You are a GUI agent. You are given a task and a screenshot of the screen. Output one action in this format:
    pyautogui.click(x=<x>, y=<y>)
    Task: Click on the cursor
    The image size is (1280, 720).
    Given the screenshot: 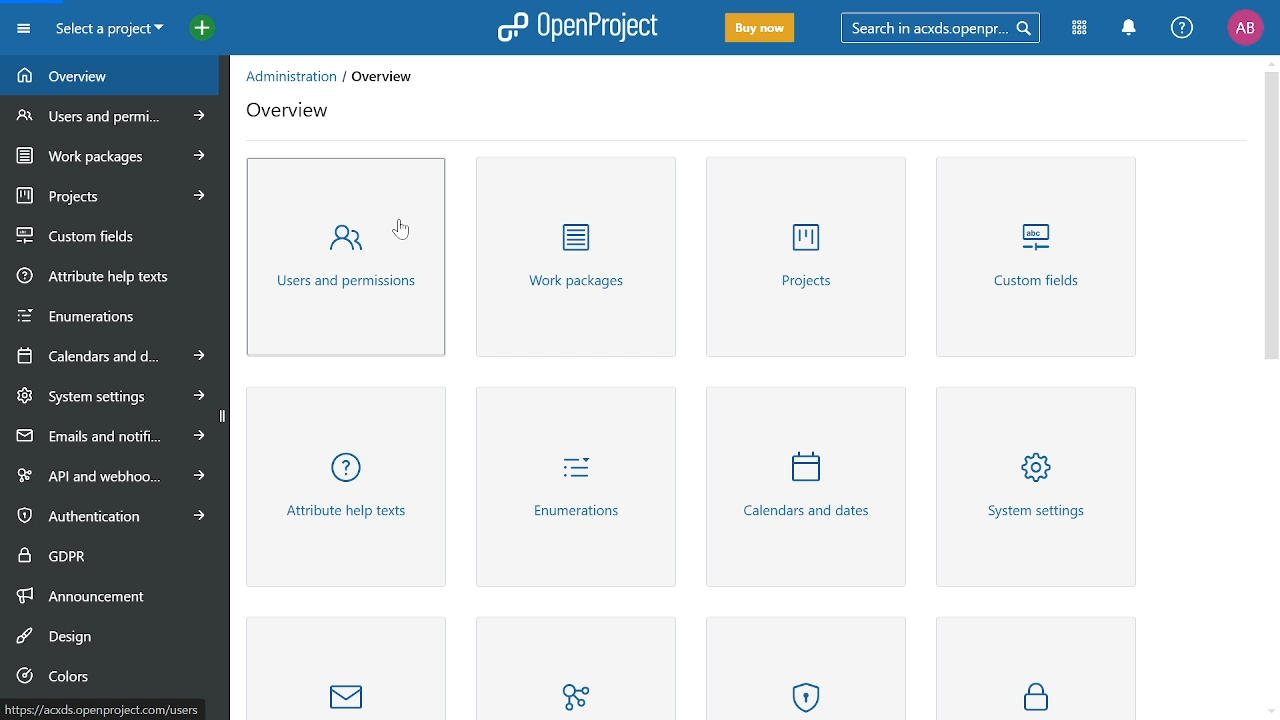 What is the action you would take?
    pyautogui.click(x=403, y=233)
    